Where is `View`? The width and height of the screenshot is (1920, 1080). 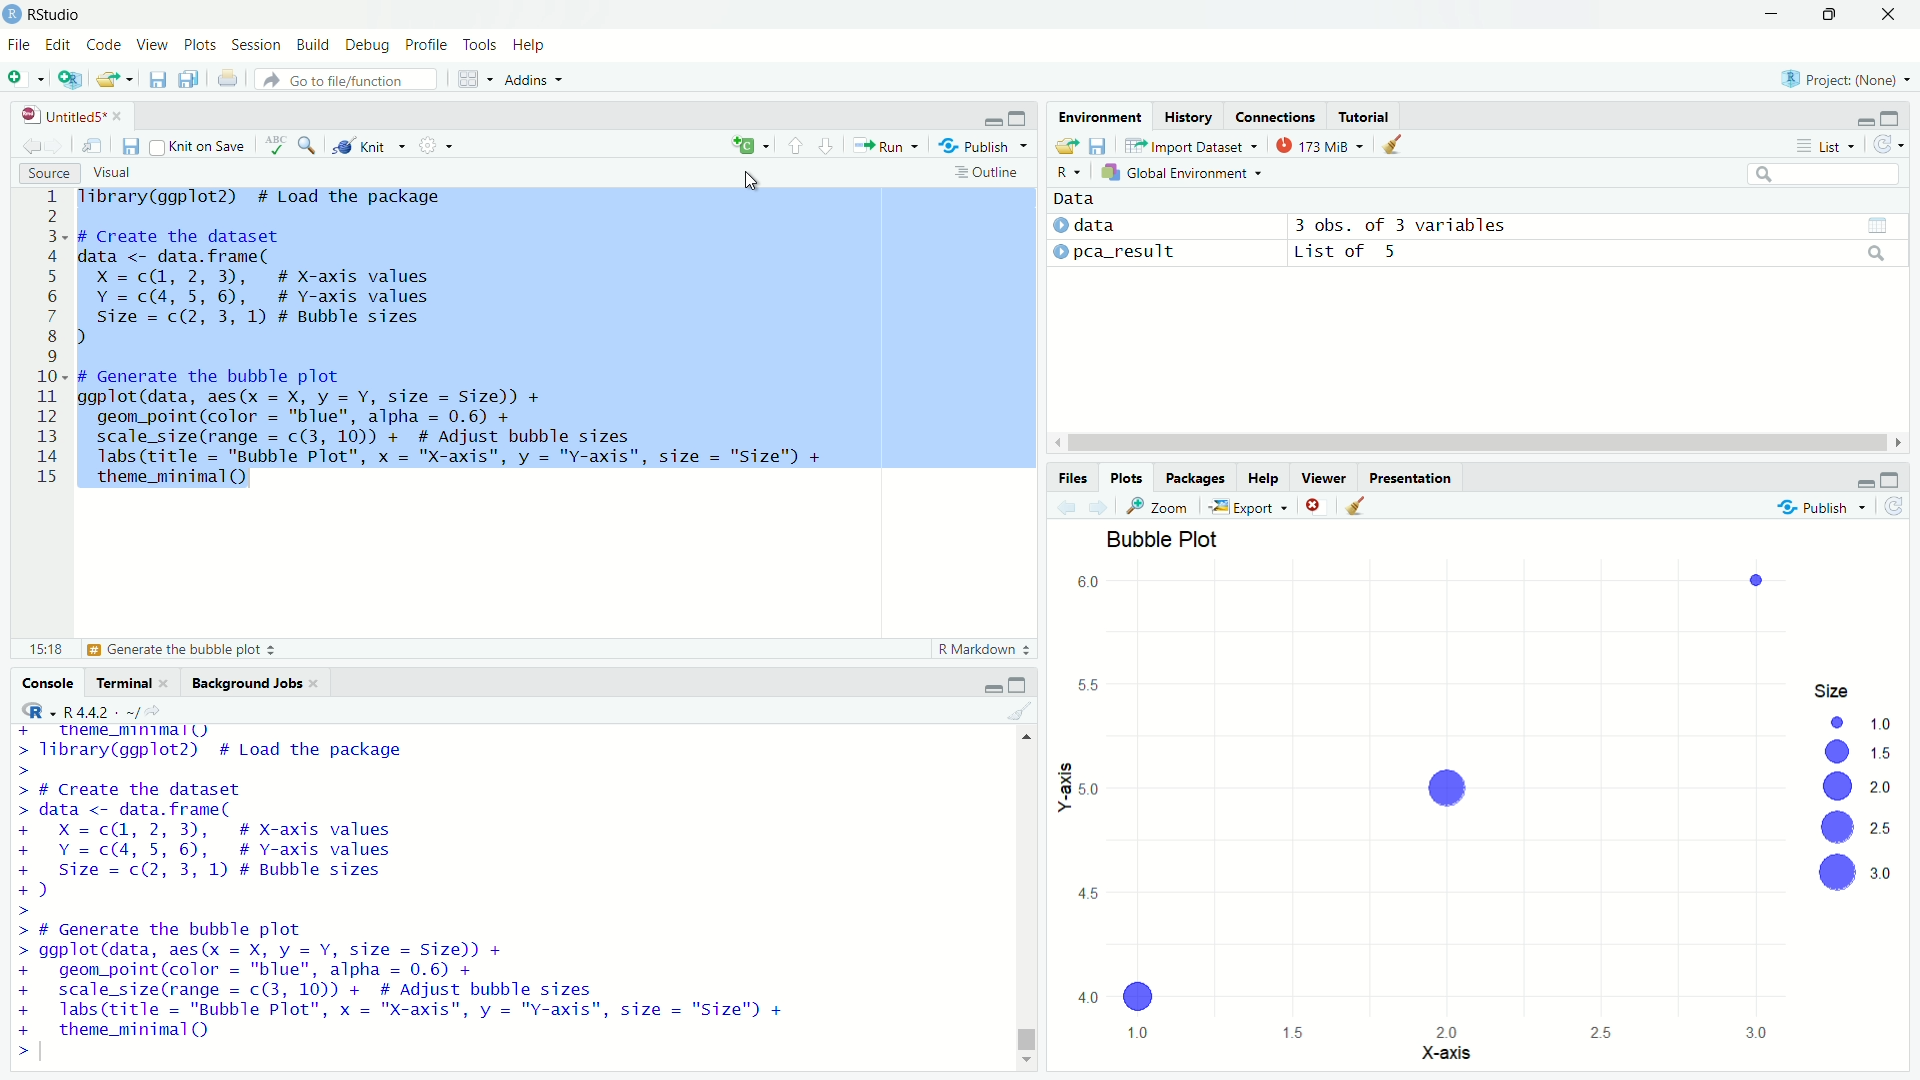
View is located at coordinates (156, 46).